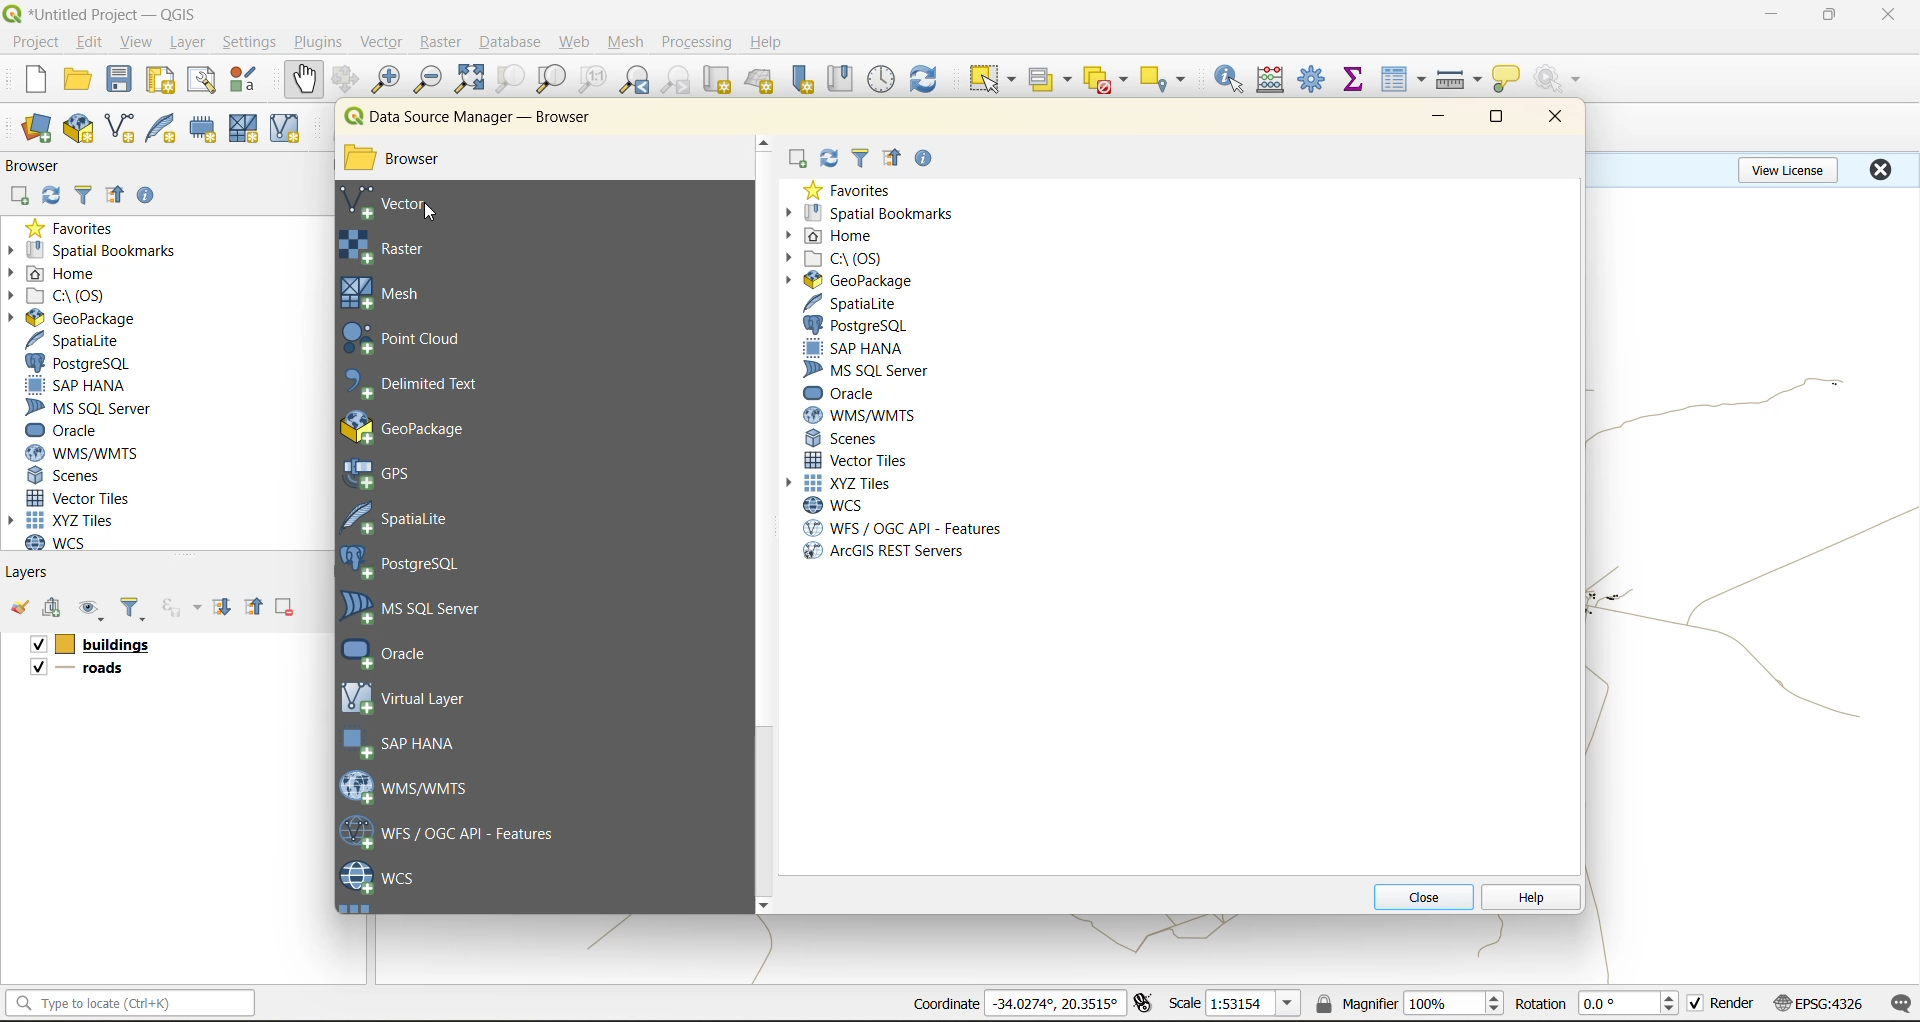 The image size is (1920, 1022). Describe the element at coordinates (1054, 83) in the screenshot. I see `select value` at that location.